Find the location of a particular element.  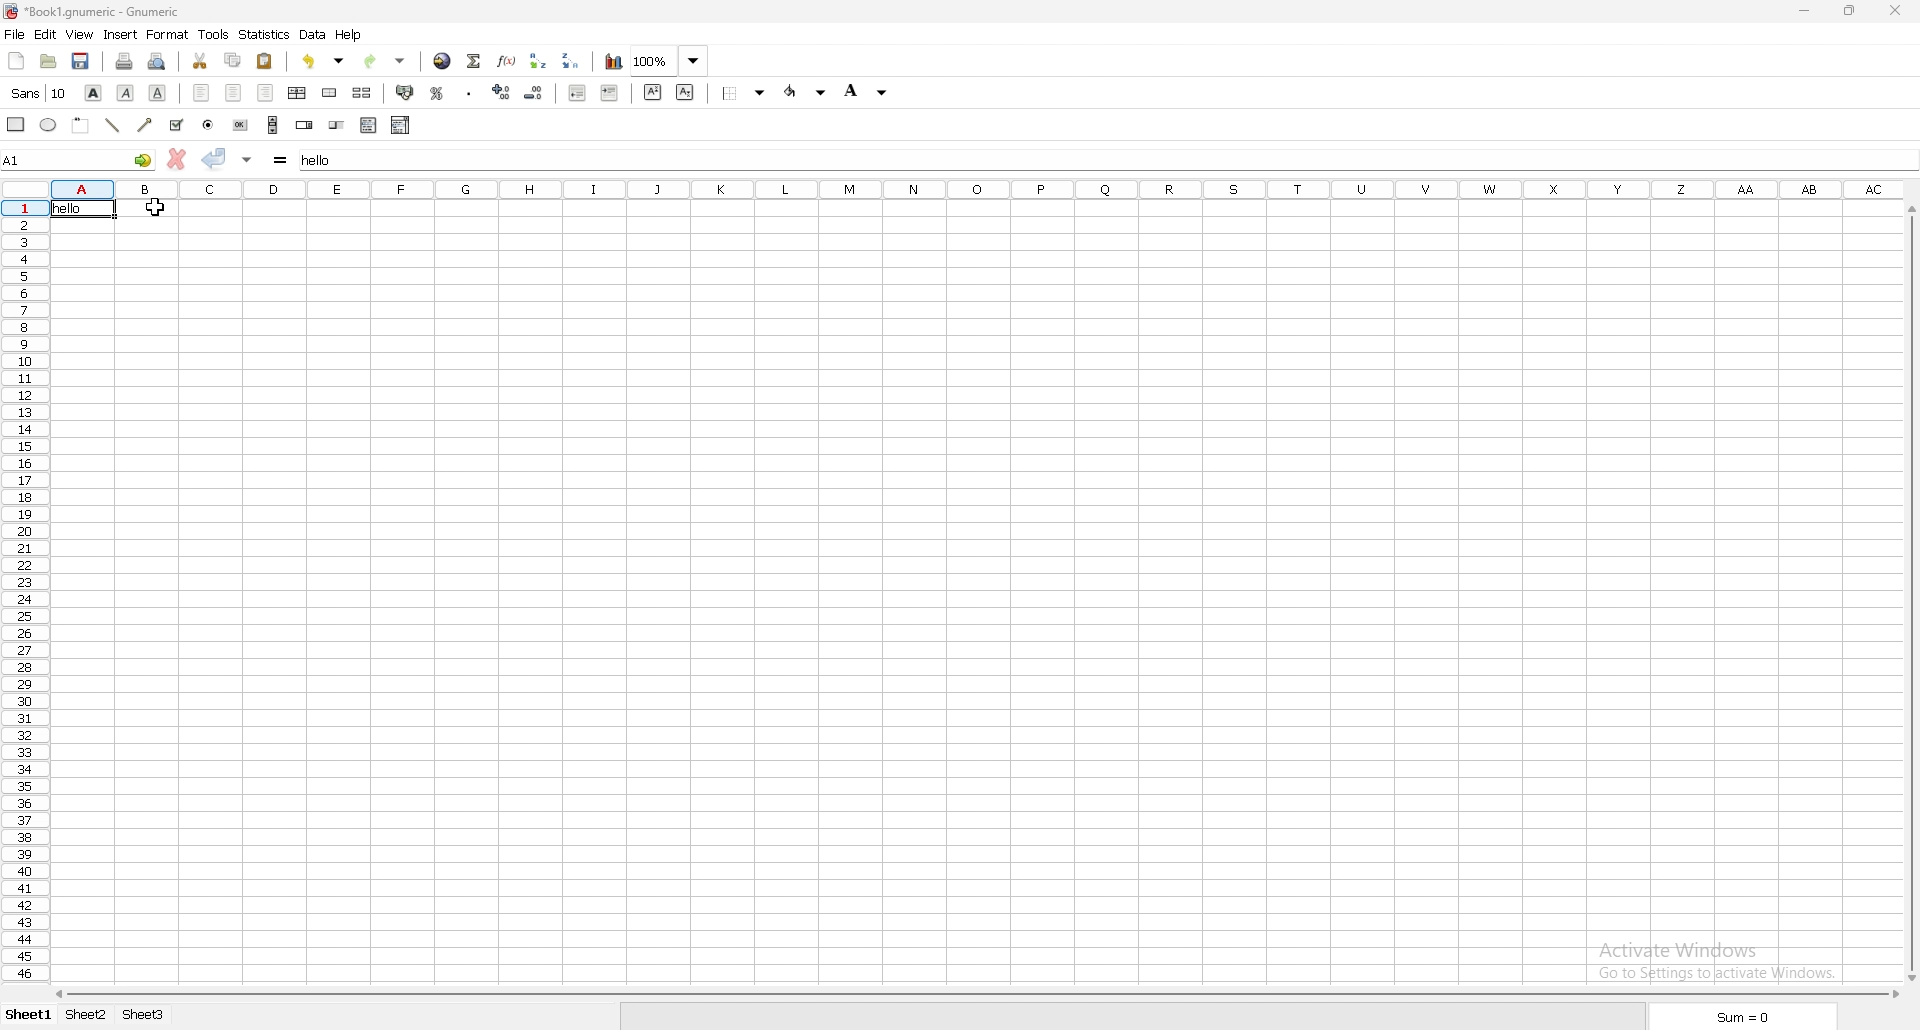

center is located at coordinates (233, 92).